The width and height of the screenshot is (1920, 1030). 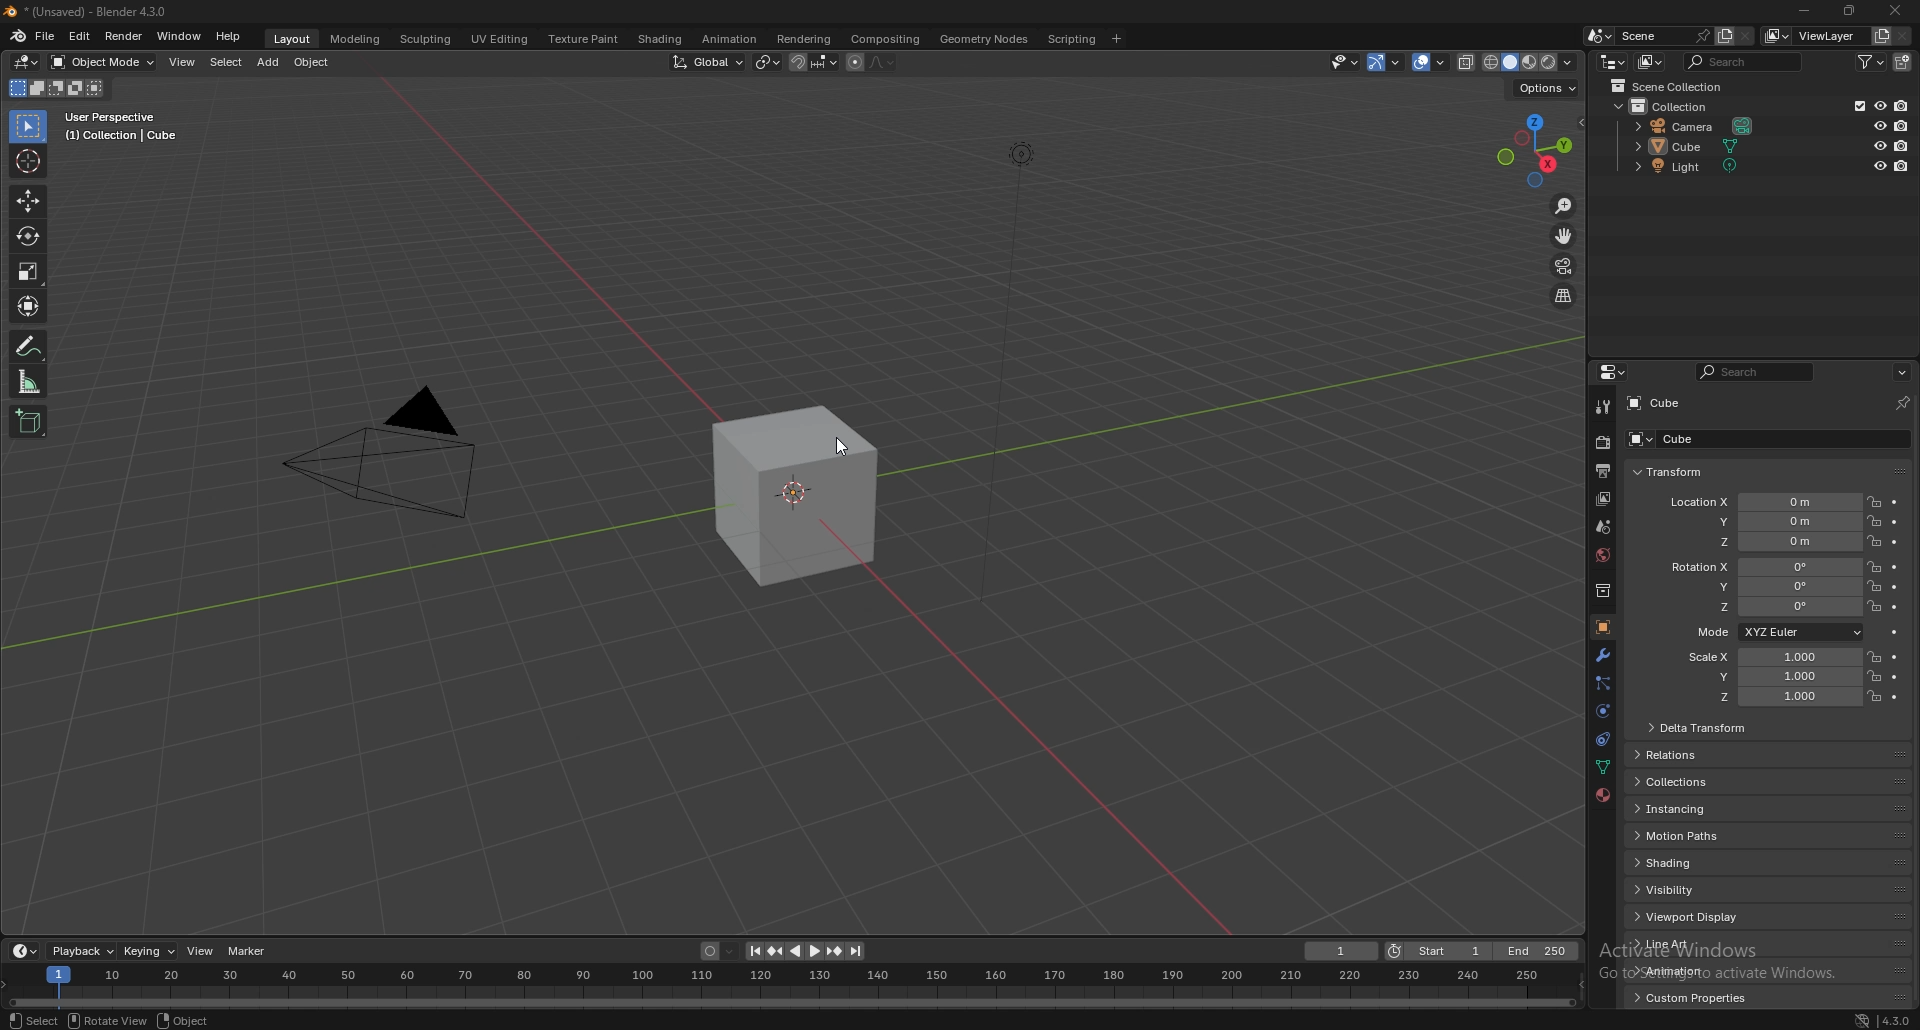 I want to click on lock, so click(x=1873, y=606).